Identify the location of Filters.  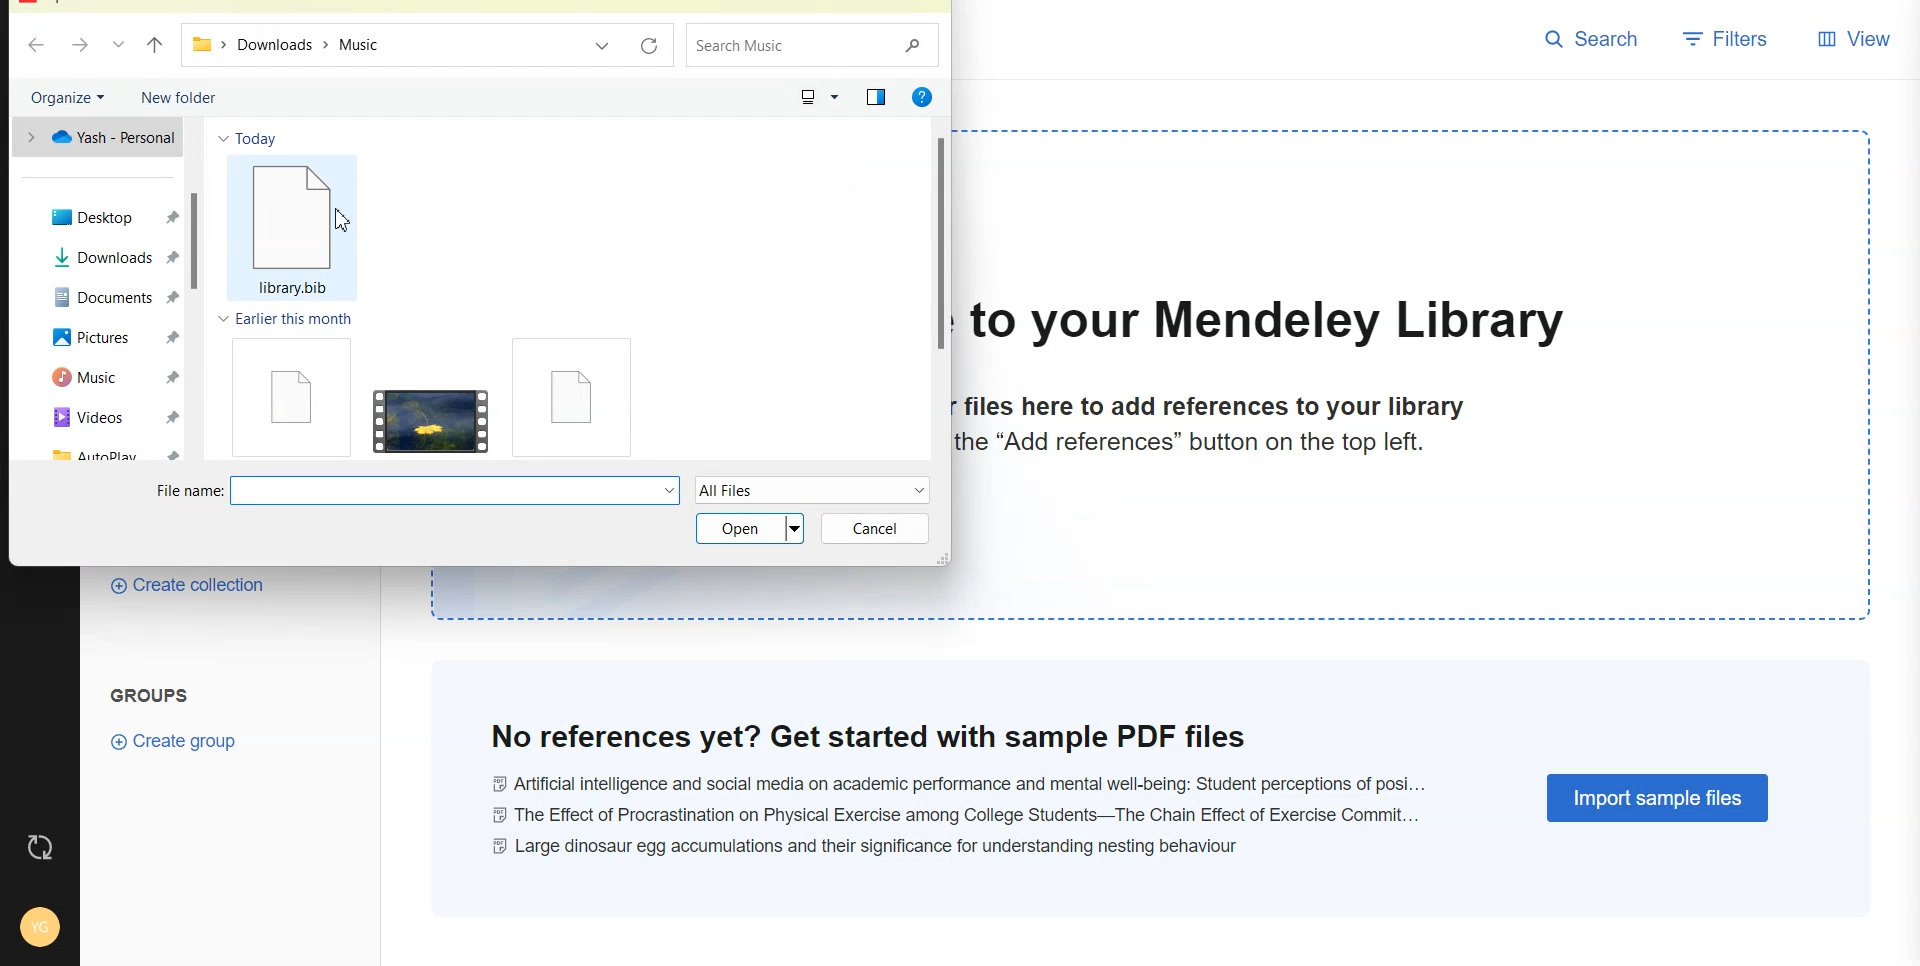
(1724, 39).